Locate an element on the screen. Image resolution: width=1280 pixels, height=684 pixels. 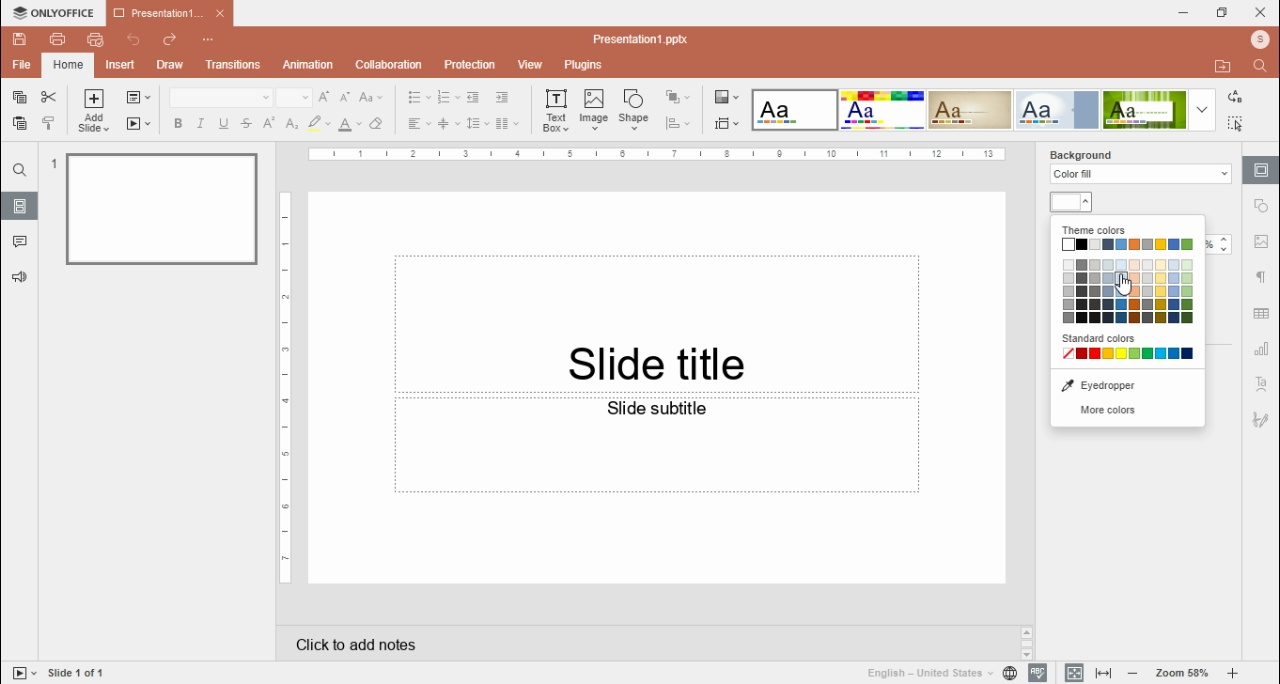
italics is located at coordinates (201, 124).